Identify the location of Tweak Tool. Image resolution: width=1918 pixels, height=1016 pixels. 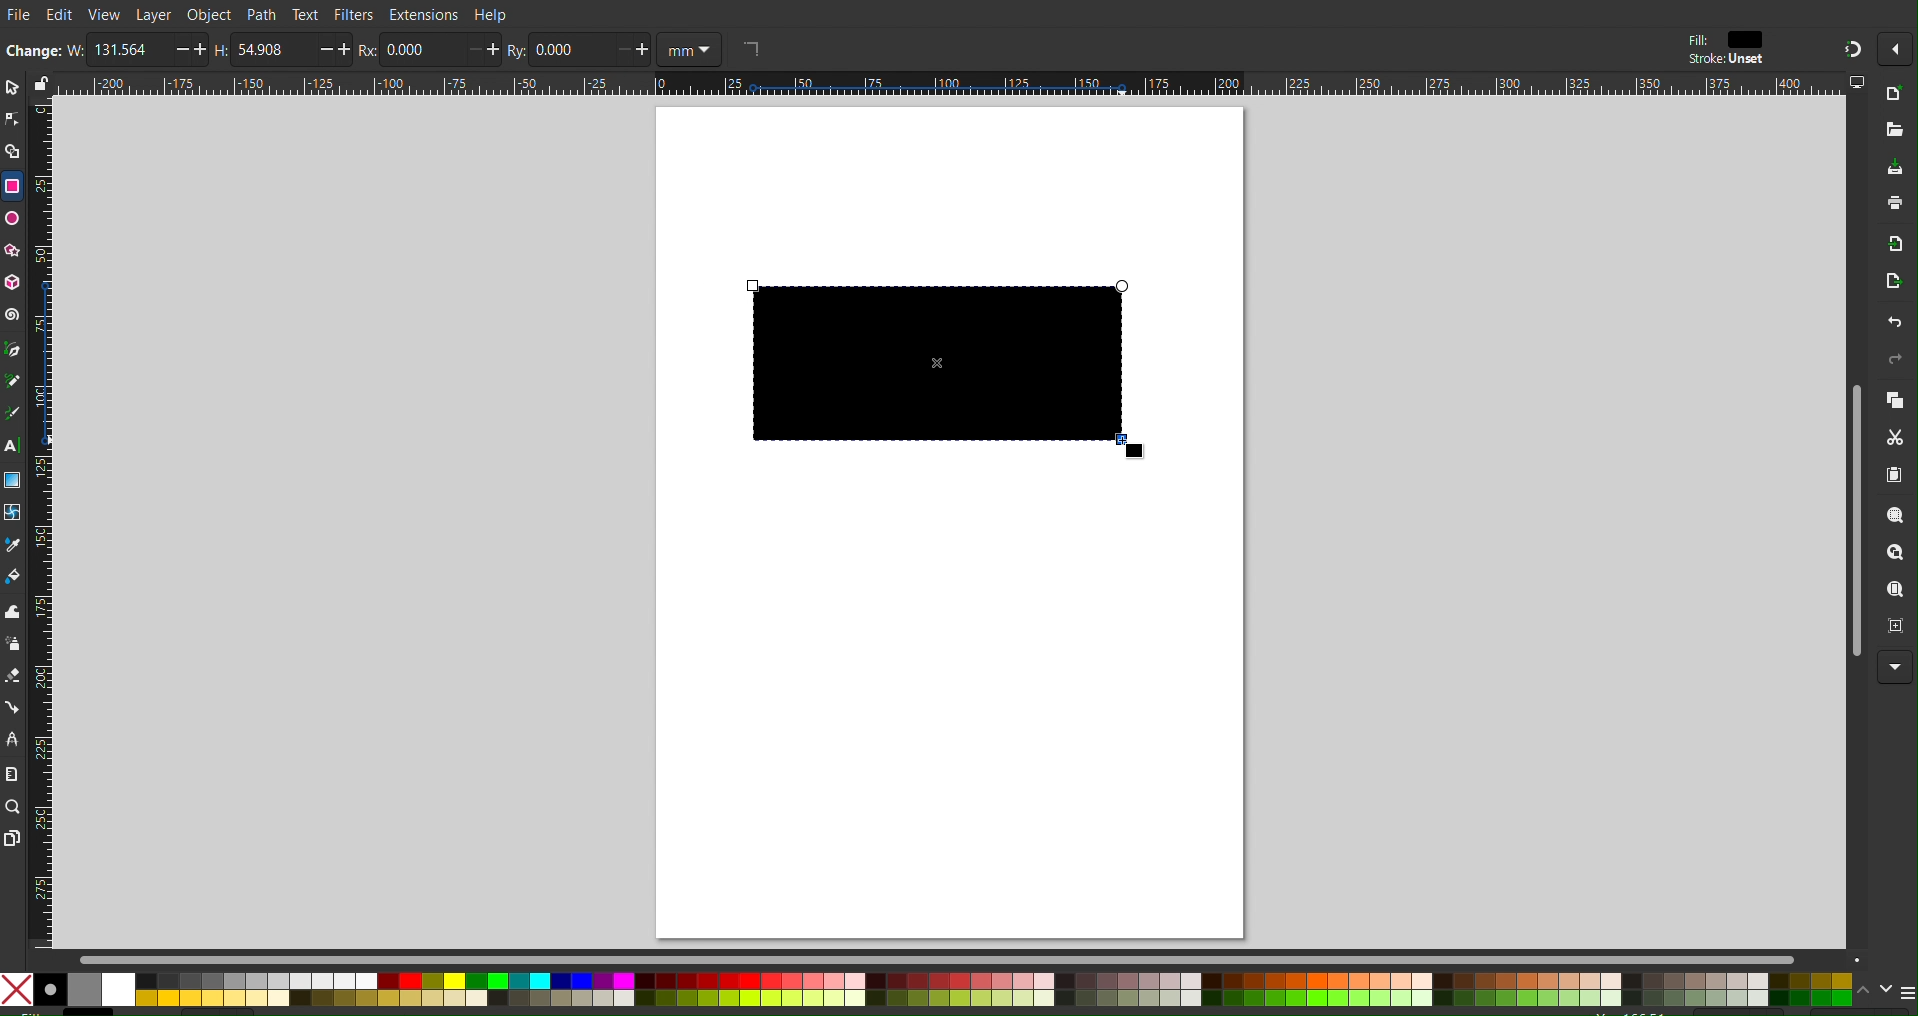
(12, 615).